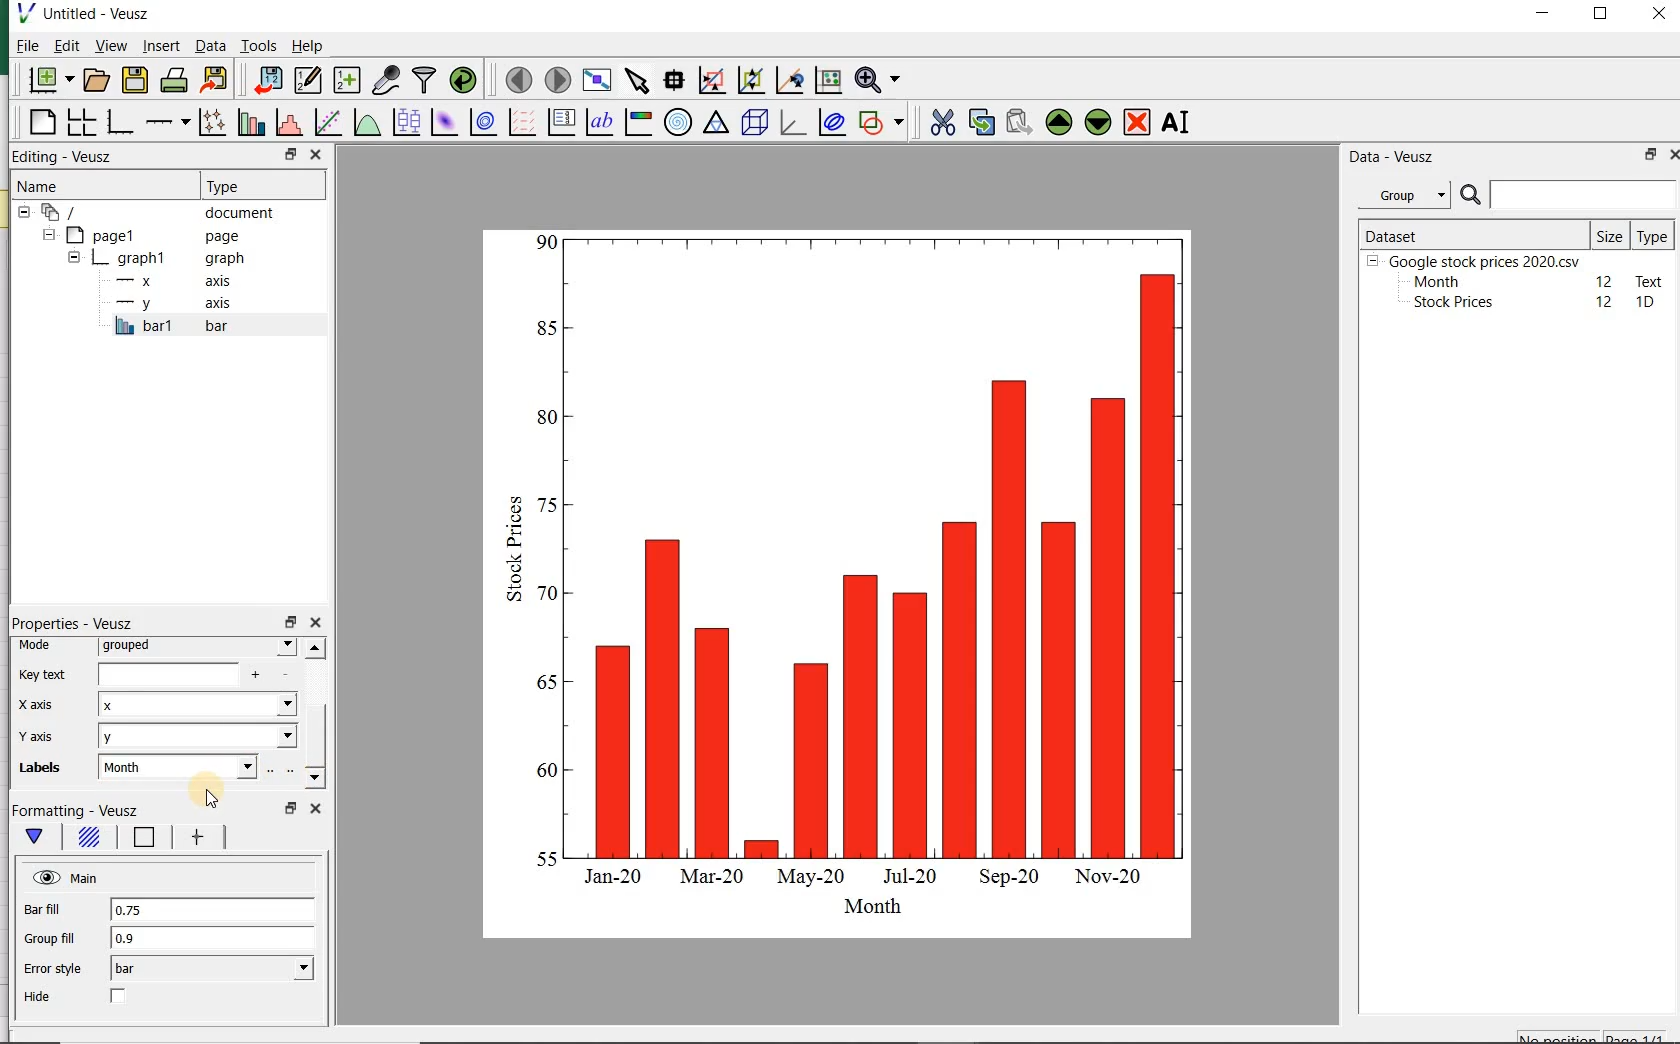  Describe the element at coordinates (1444, 303) in the screenshot. I see `Stock prices` at that location.